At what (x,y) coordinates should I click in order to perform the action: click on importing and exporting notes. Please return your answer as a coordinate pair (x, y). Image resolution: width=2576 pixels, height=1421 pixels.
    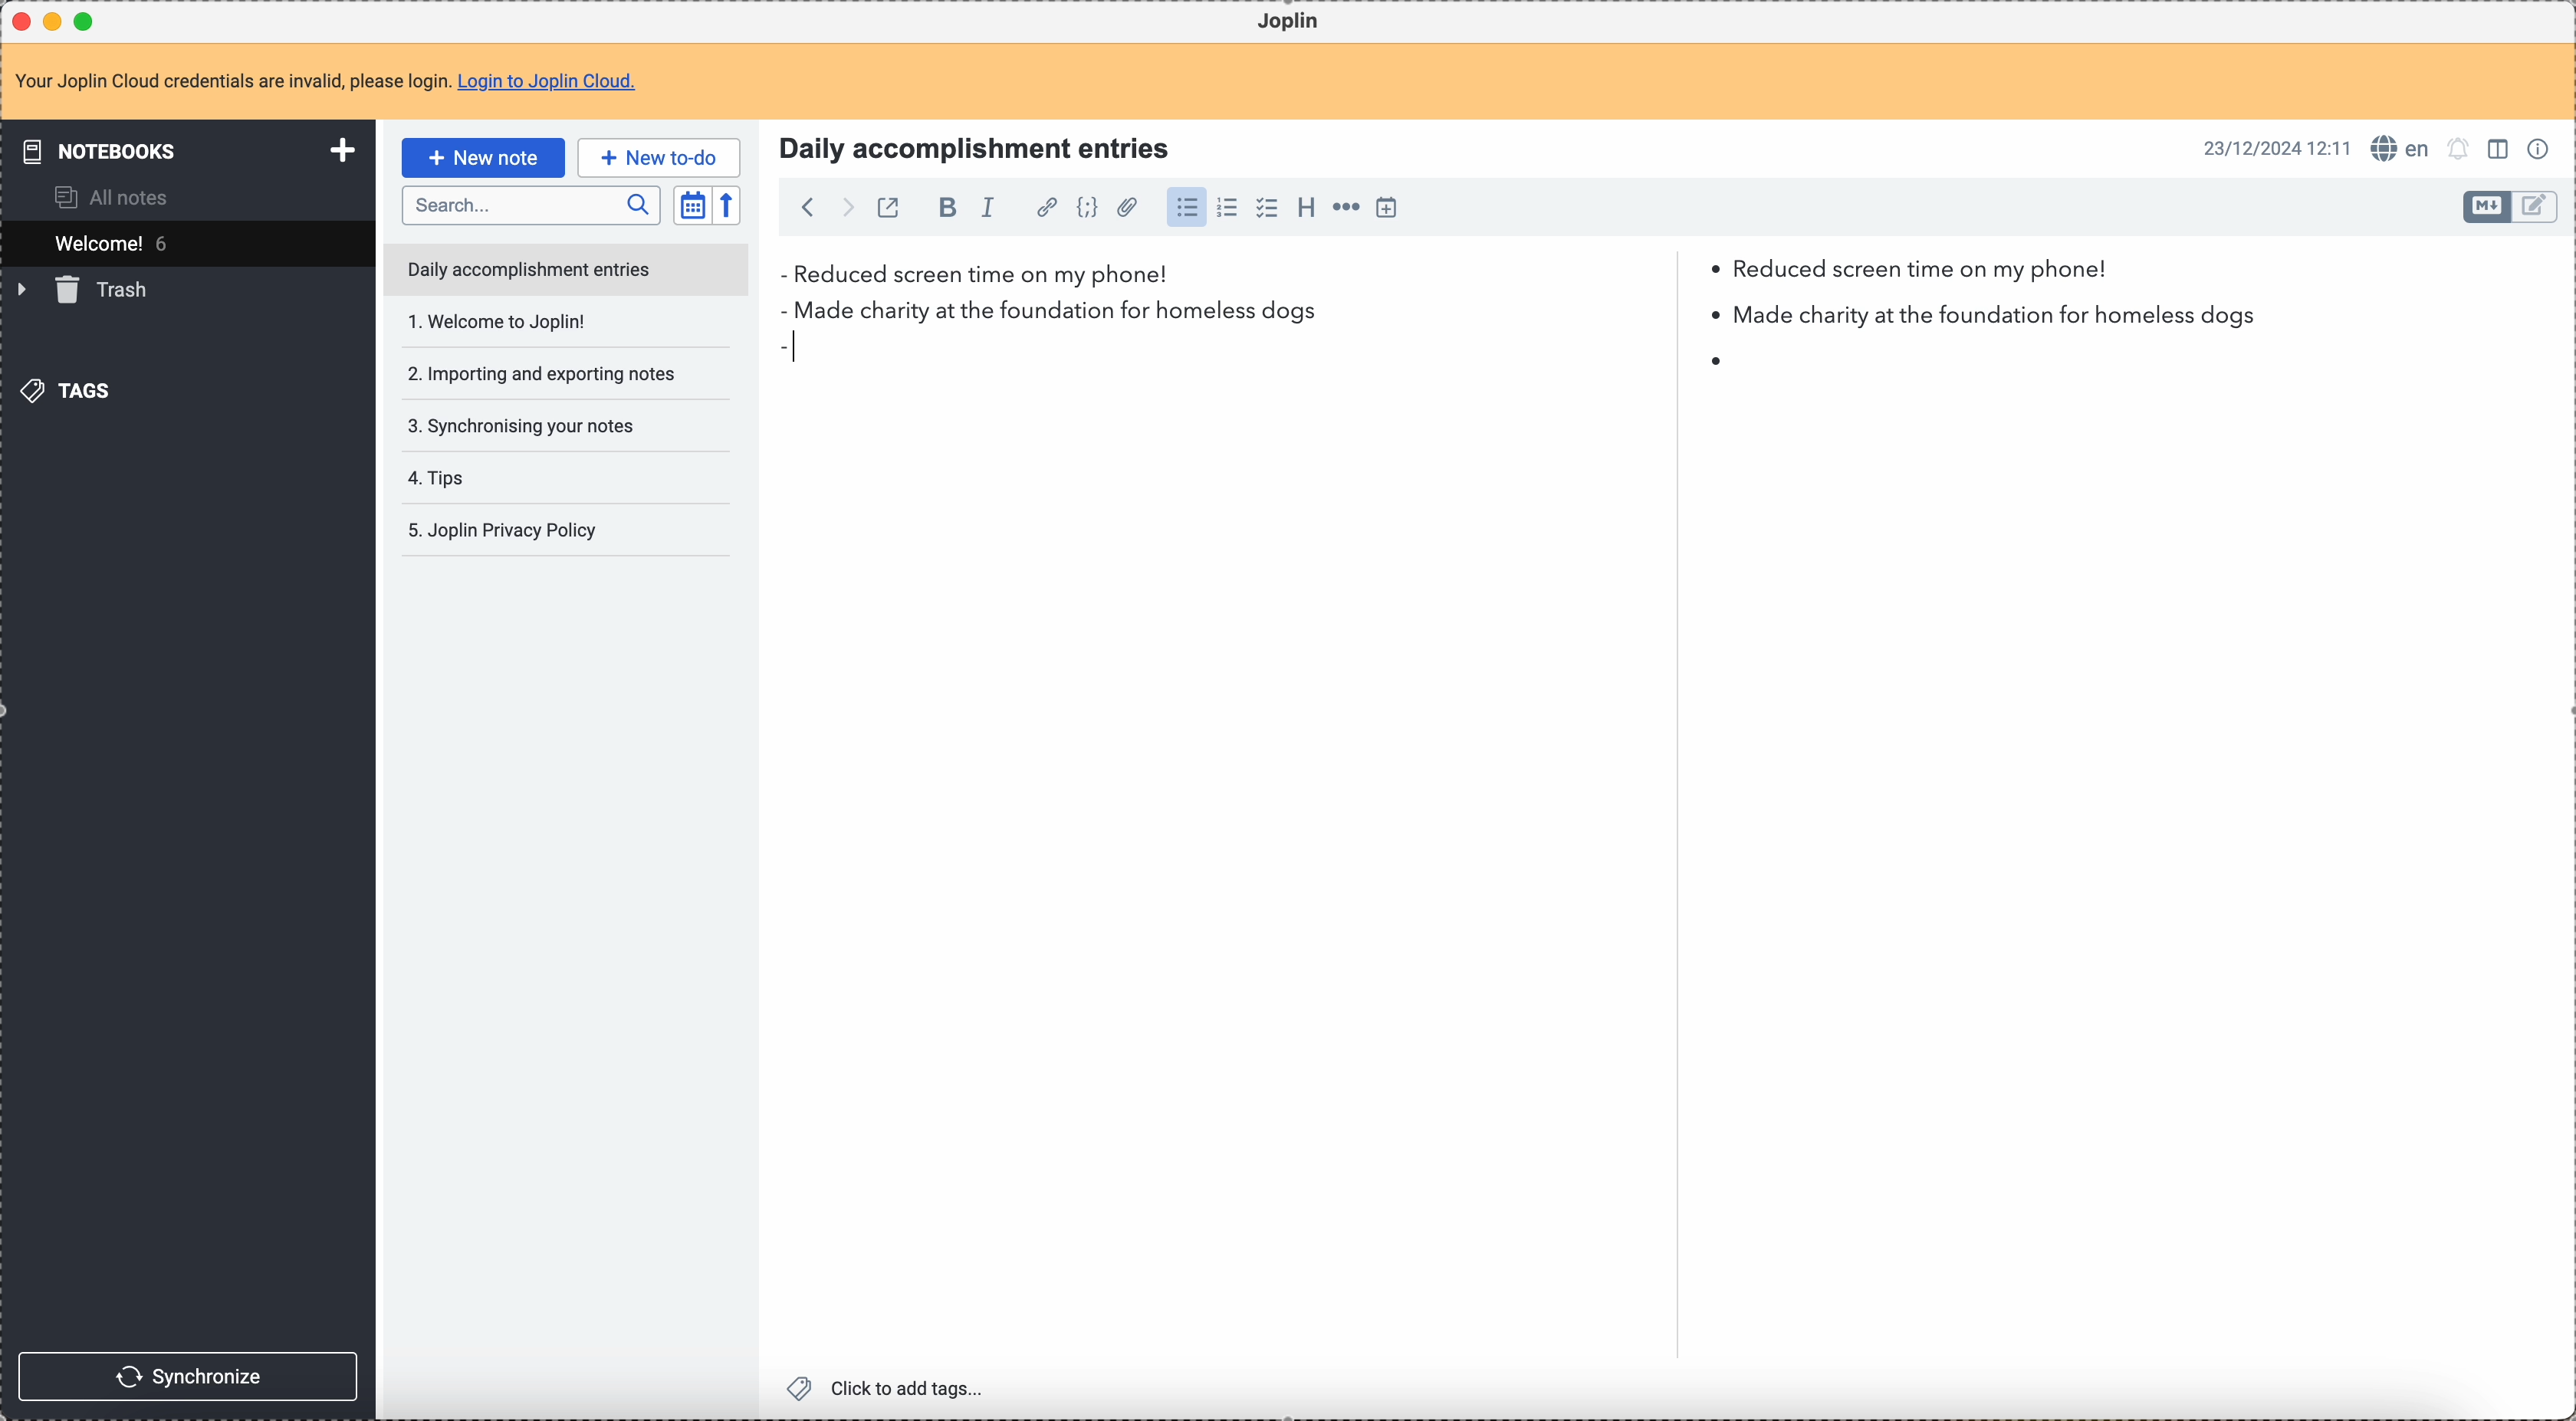
    Looking at the image, I should click on (540, 321).